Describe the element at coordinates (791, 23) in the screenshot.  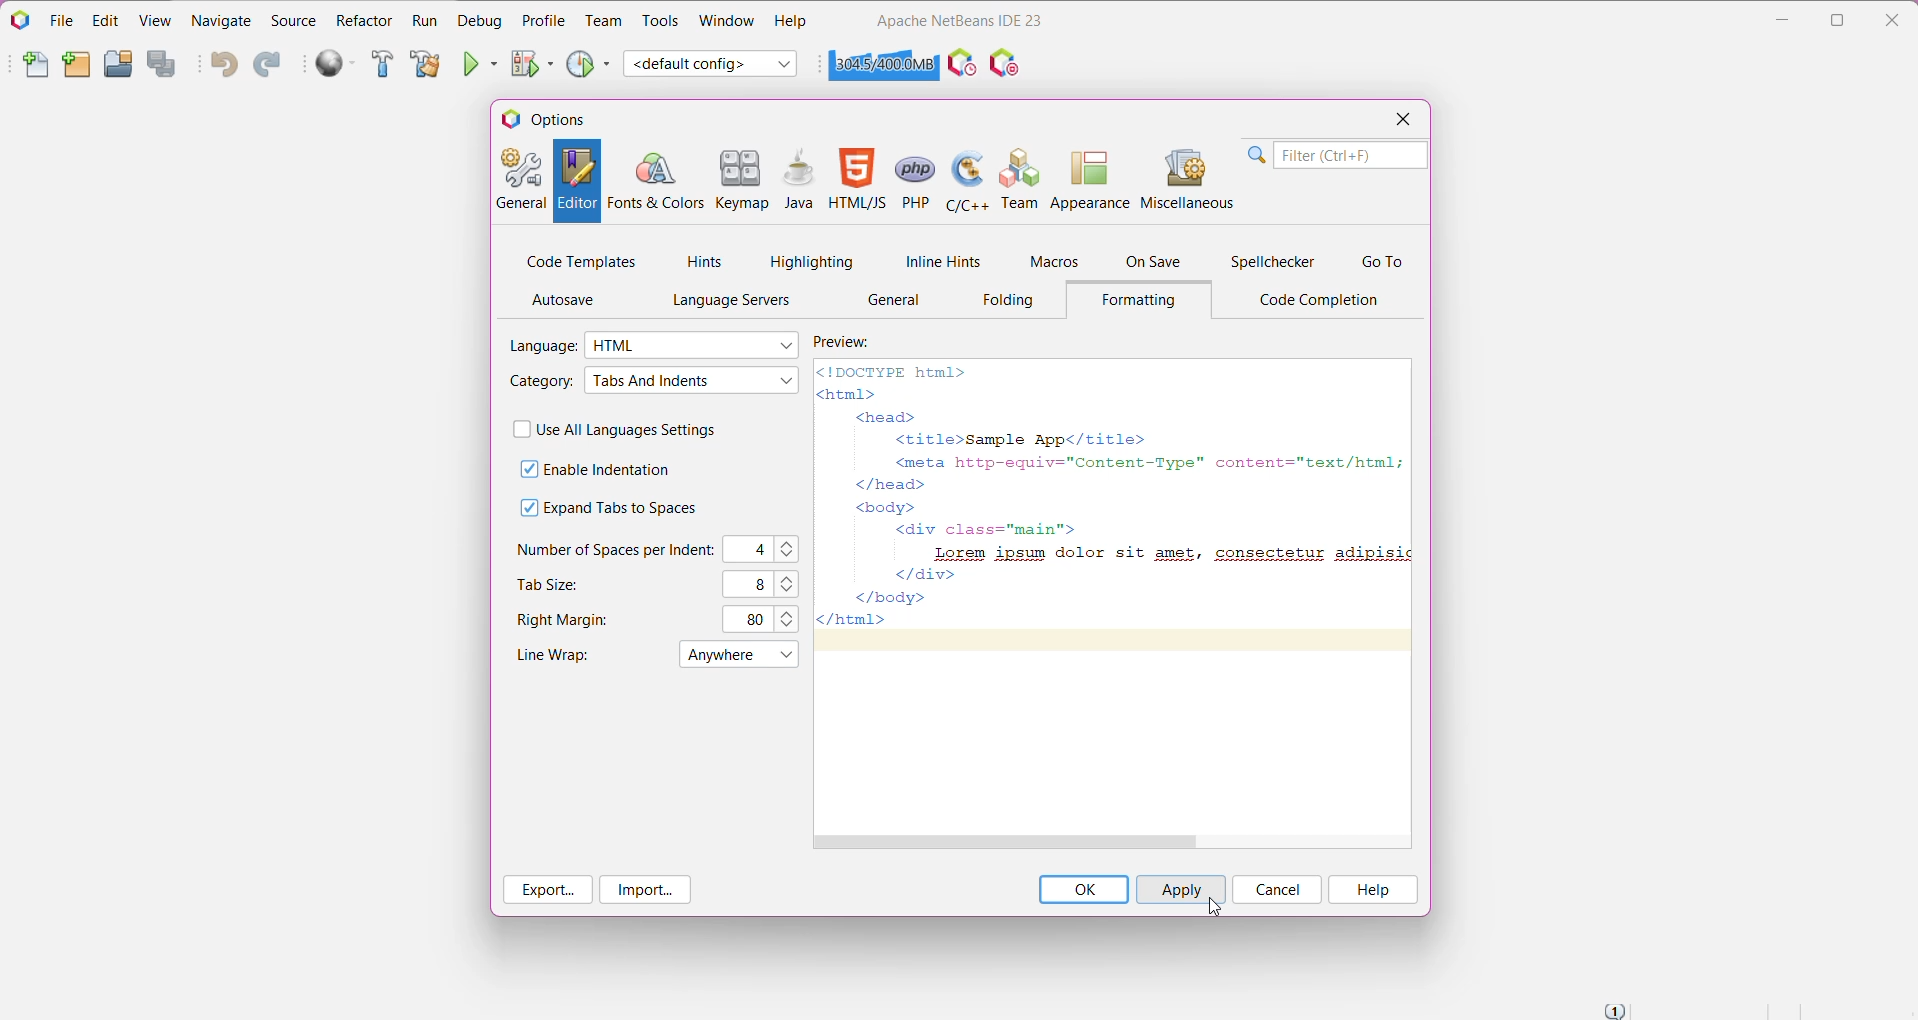
I see `Help` at that location.